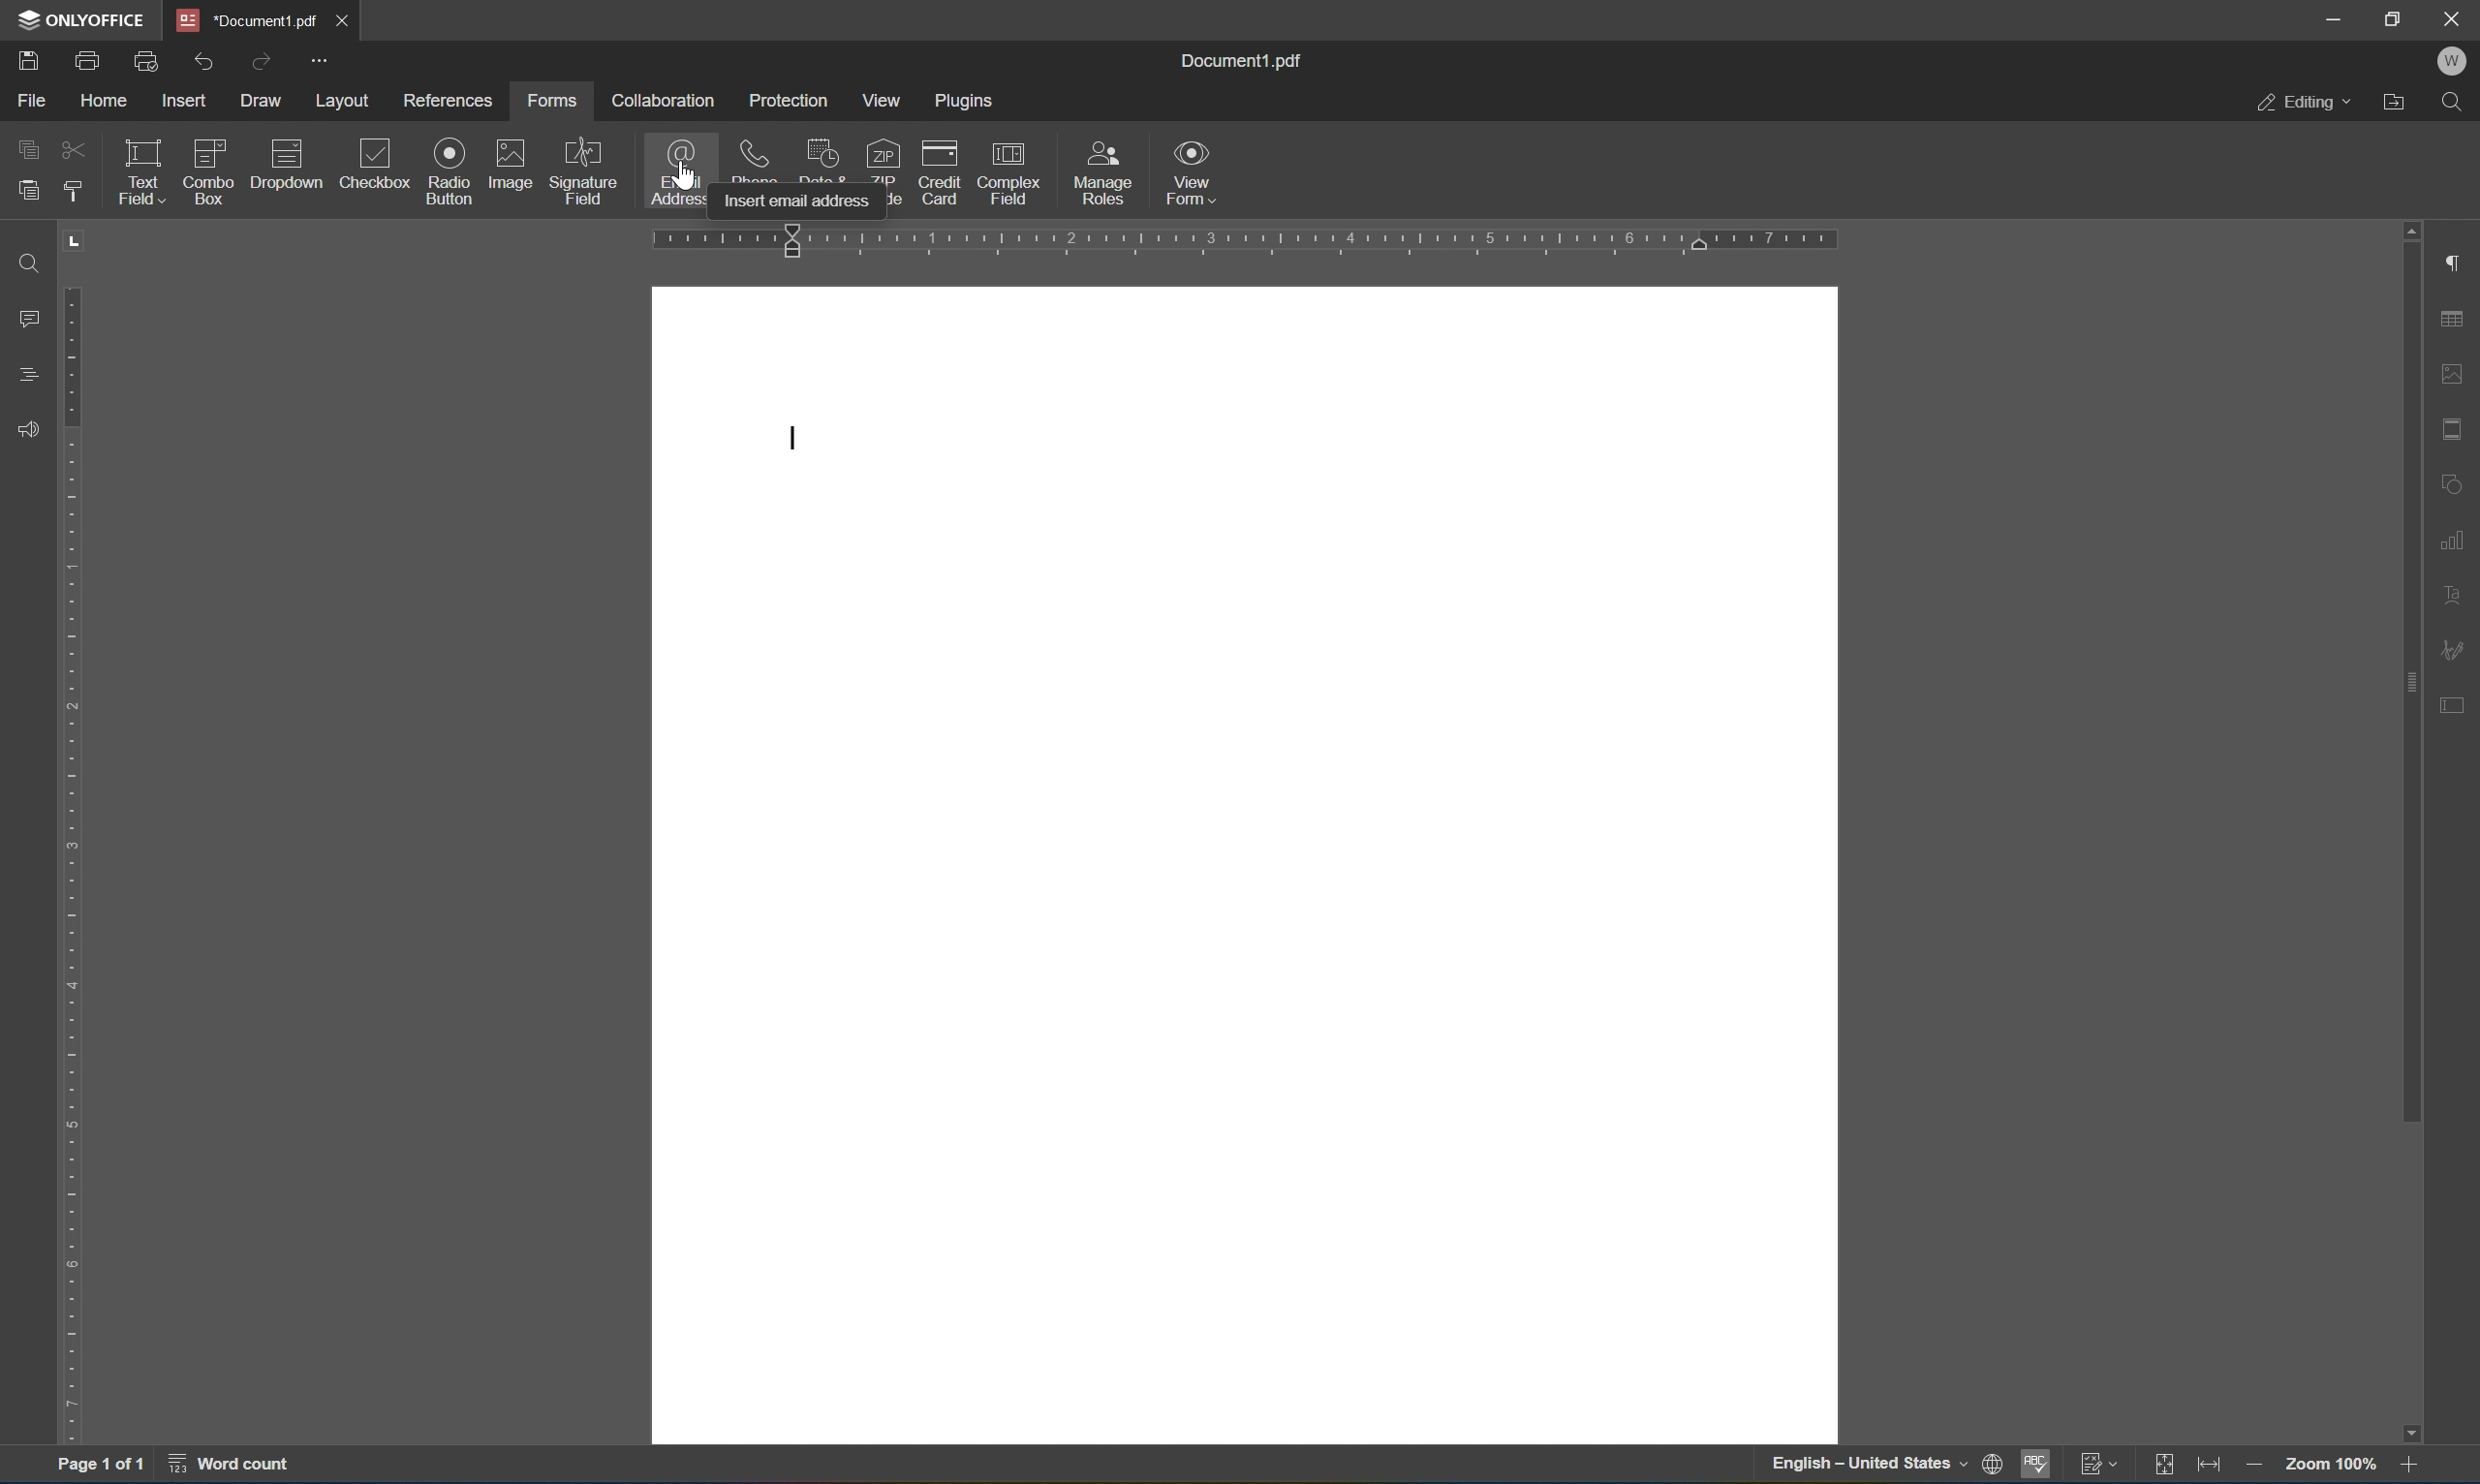 This screenshot has width=2480, height=1484. I want to click on ruler, so click(1245, 238).